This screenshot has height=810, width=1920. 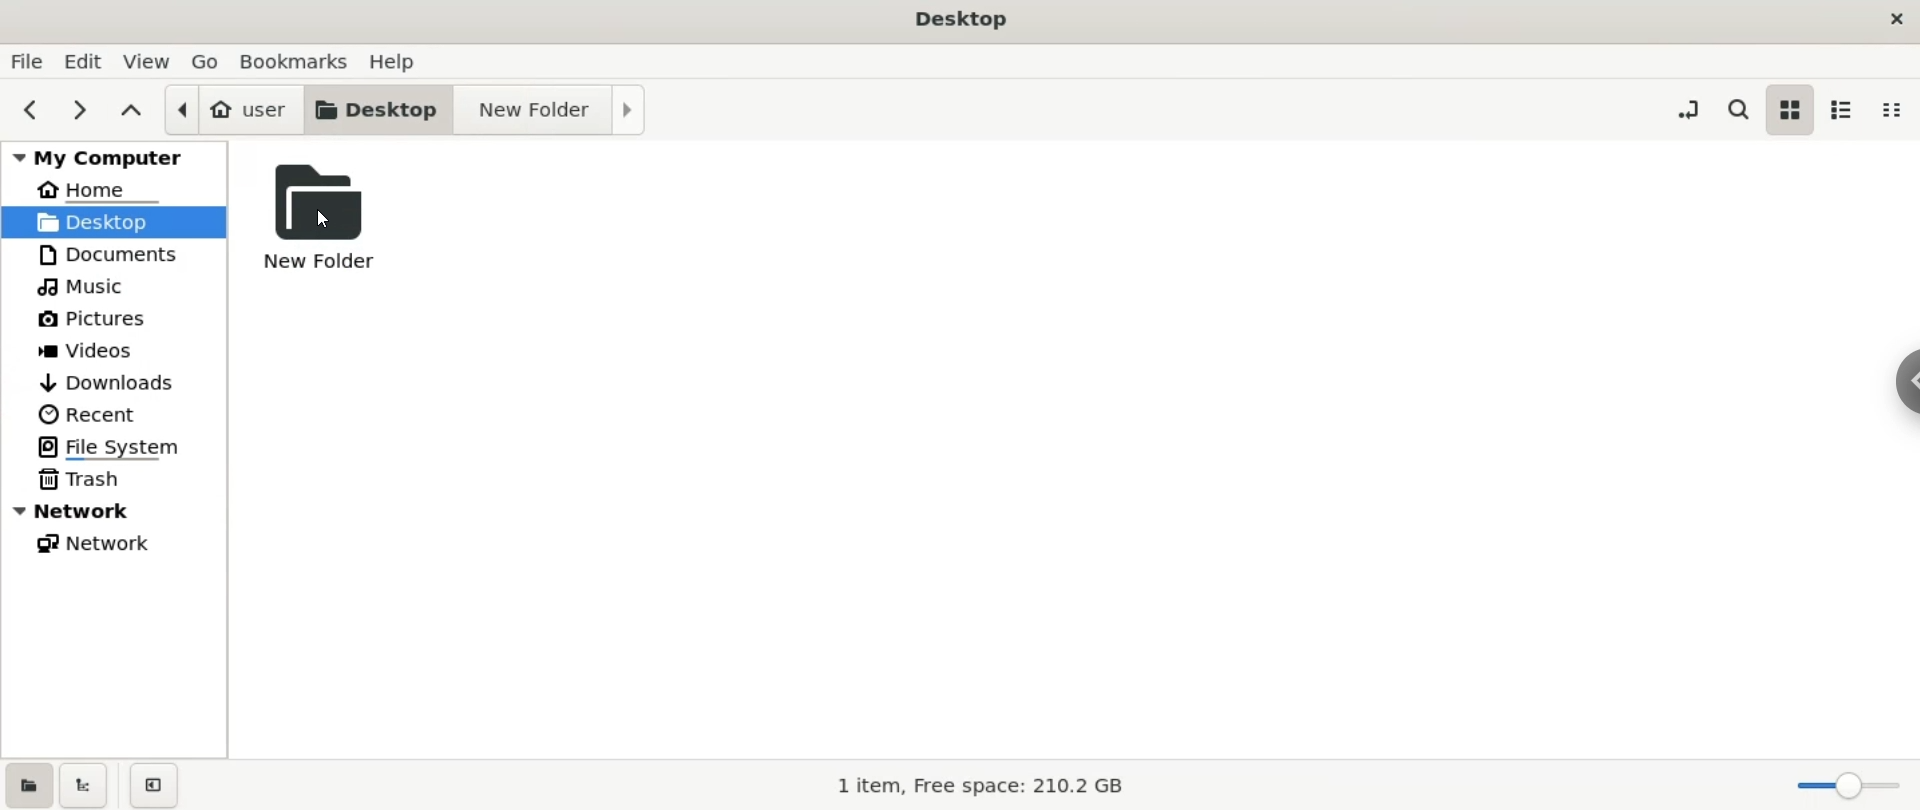 What do you see at coordinates (958, 20) in the screenshot?
I see `desktop` at bounding box center [958, 20].